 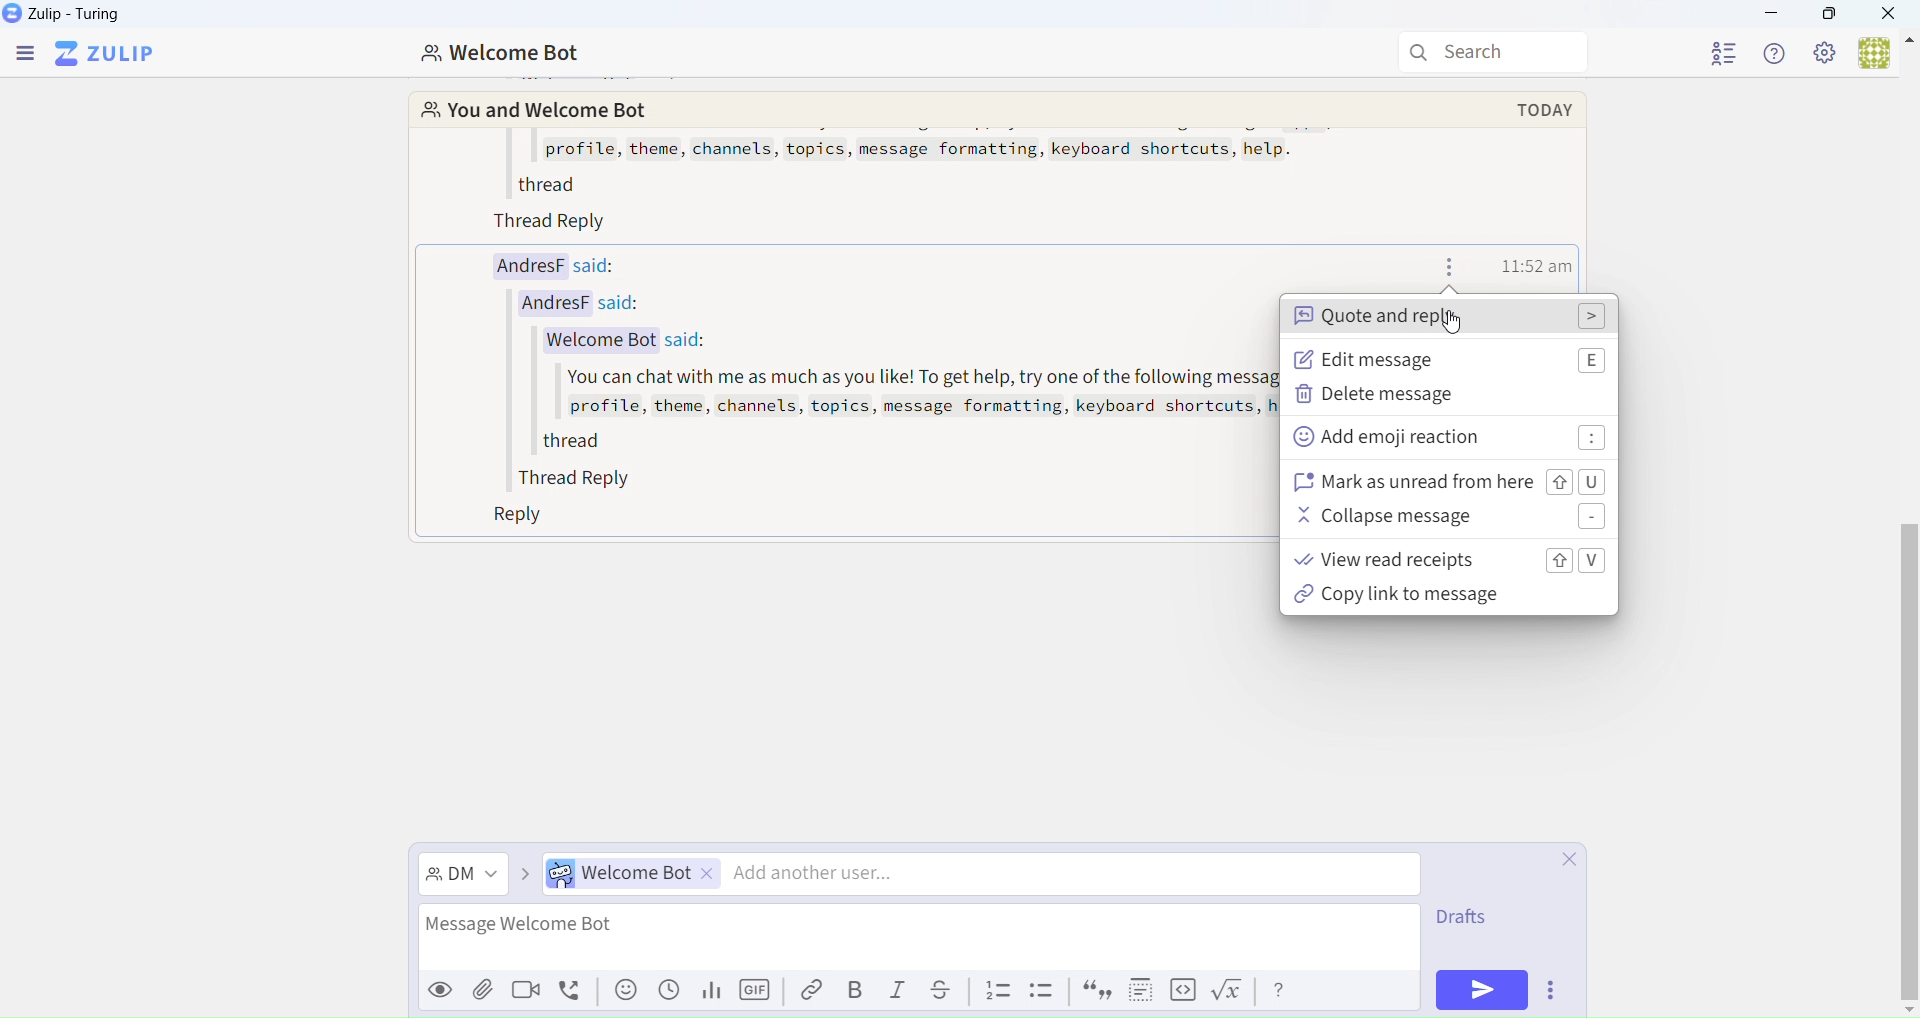 What do you see at coordinates (1830, 15) in the screenshot?
I see `Box` at bounding box center [1830, 15].